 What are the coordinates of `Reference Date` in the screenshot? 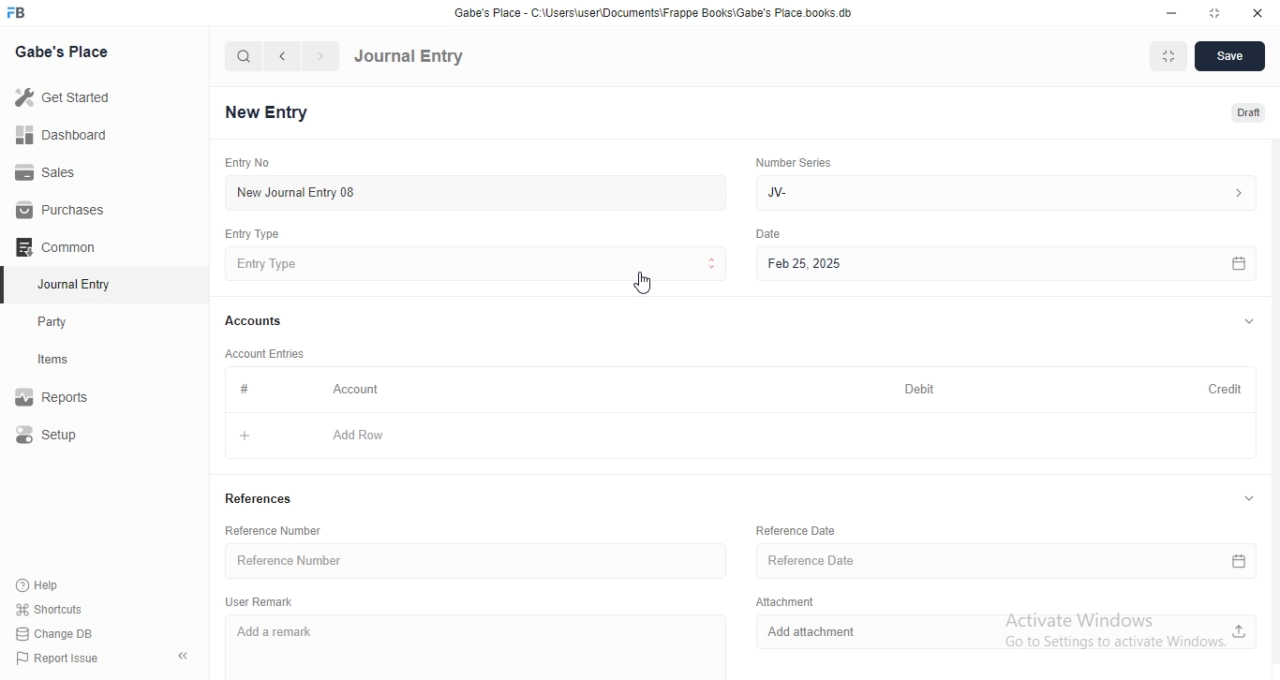 It's located at (793, 530).